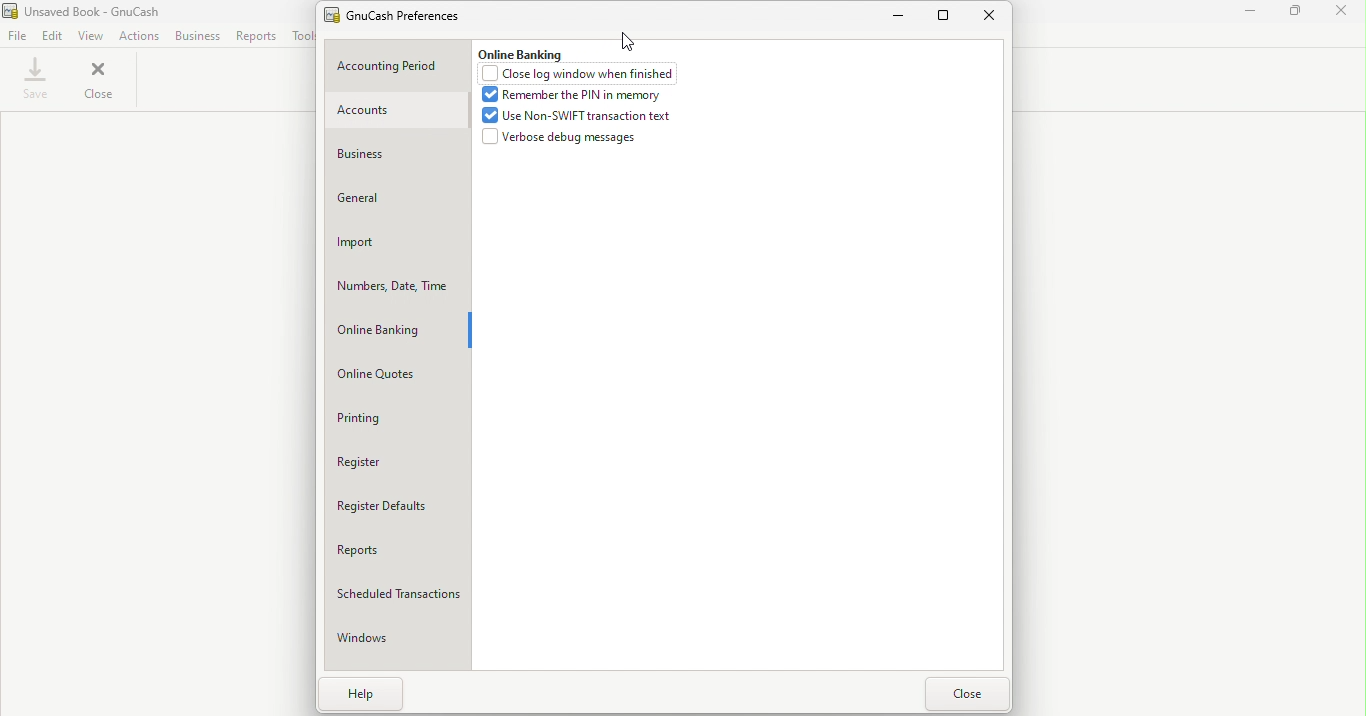 The image size is (1366, 716). What do you see at coordinates (93, 10) in the screenshot?
I see `File name` at bounding box center [93, 10].